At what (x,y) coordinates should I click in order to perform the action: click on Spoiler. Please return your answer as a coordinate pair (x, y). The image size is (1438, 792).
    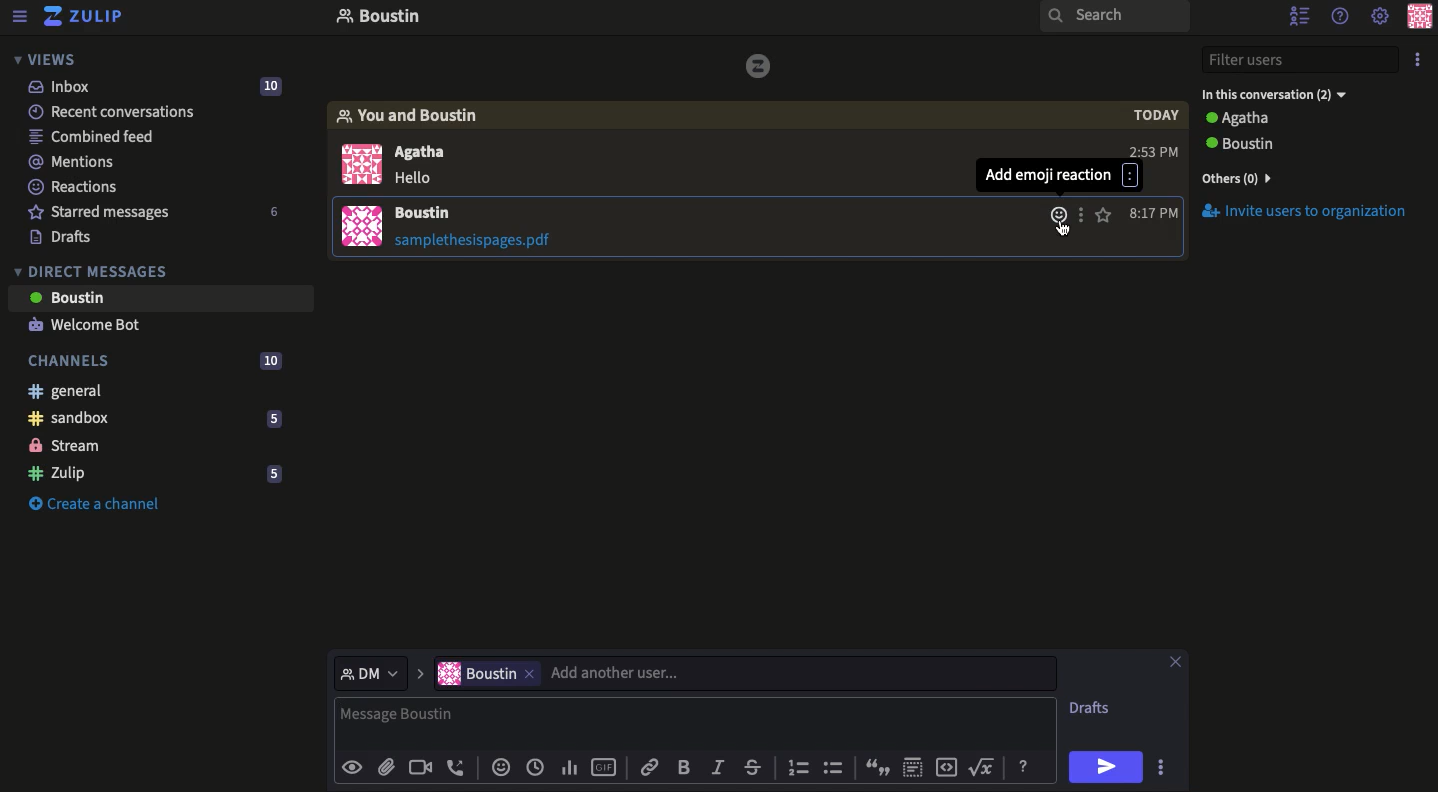
    Looking at the image, I should click on (911, 766).